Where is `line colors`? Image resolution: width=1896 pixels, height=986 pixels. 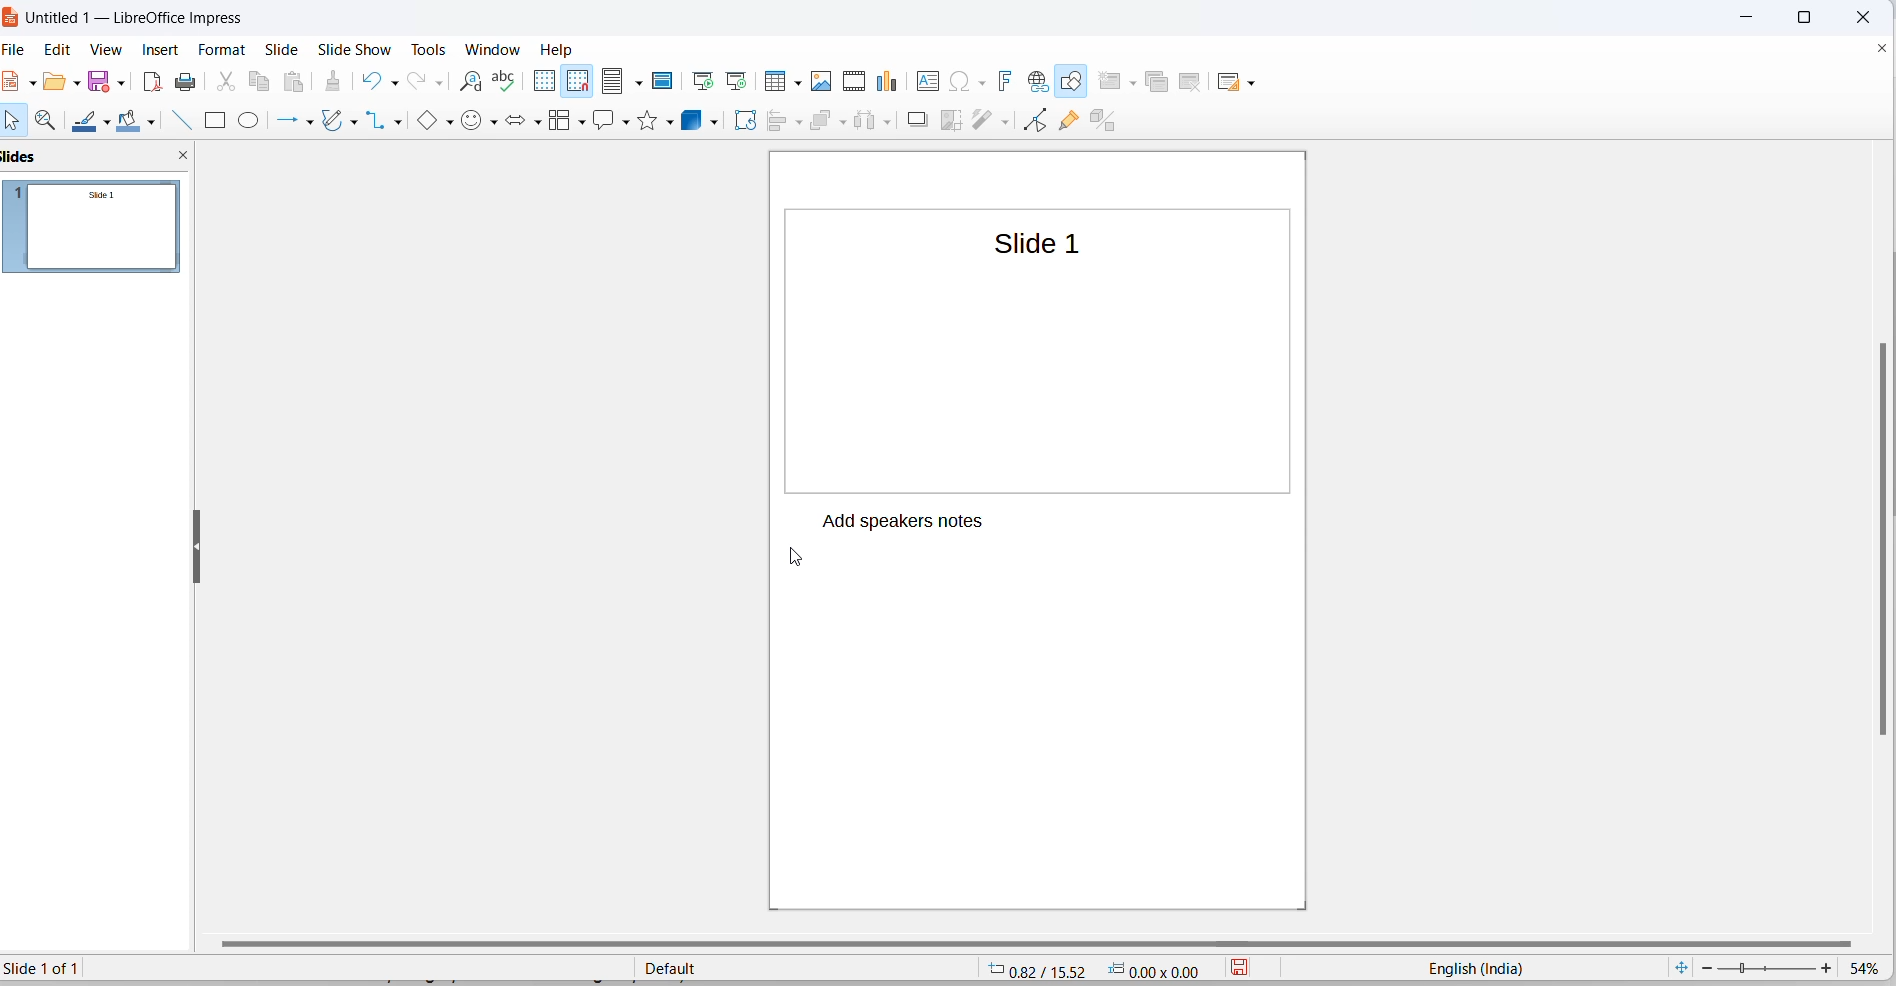 line colors is located at coordinates (86, 123).